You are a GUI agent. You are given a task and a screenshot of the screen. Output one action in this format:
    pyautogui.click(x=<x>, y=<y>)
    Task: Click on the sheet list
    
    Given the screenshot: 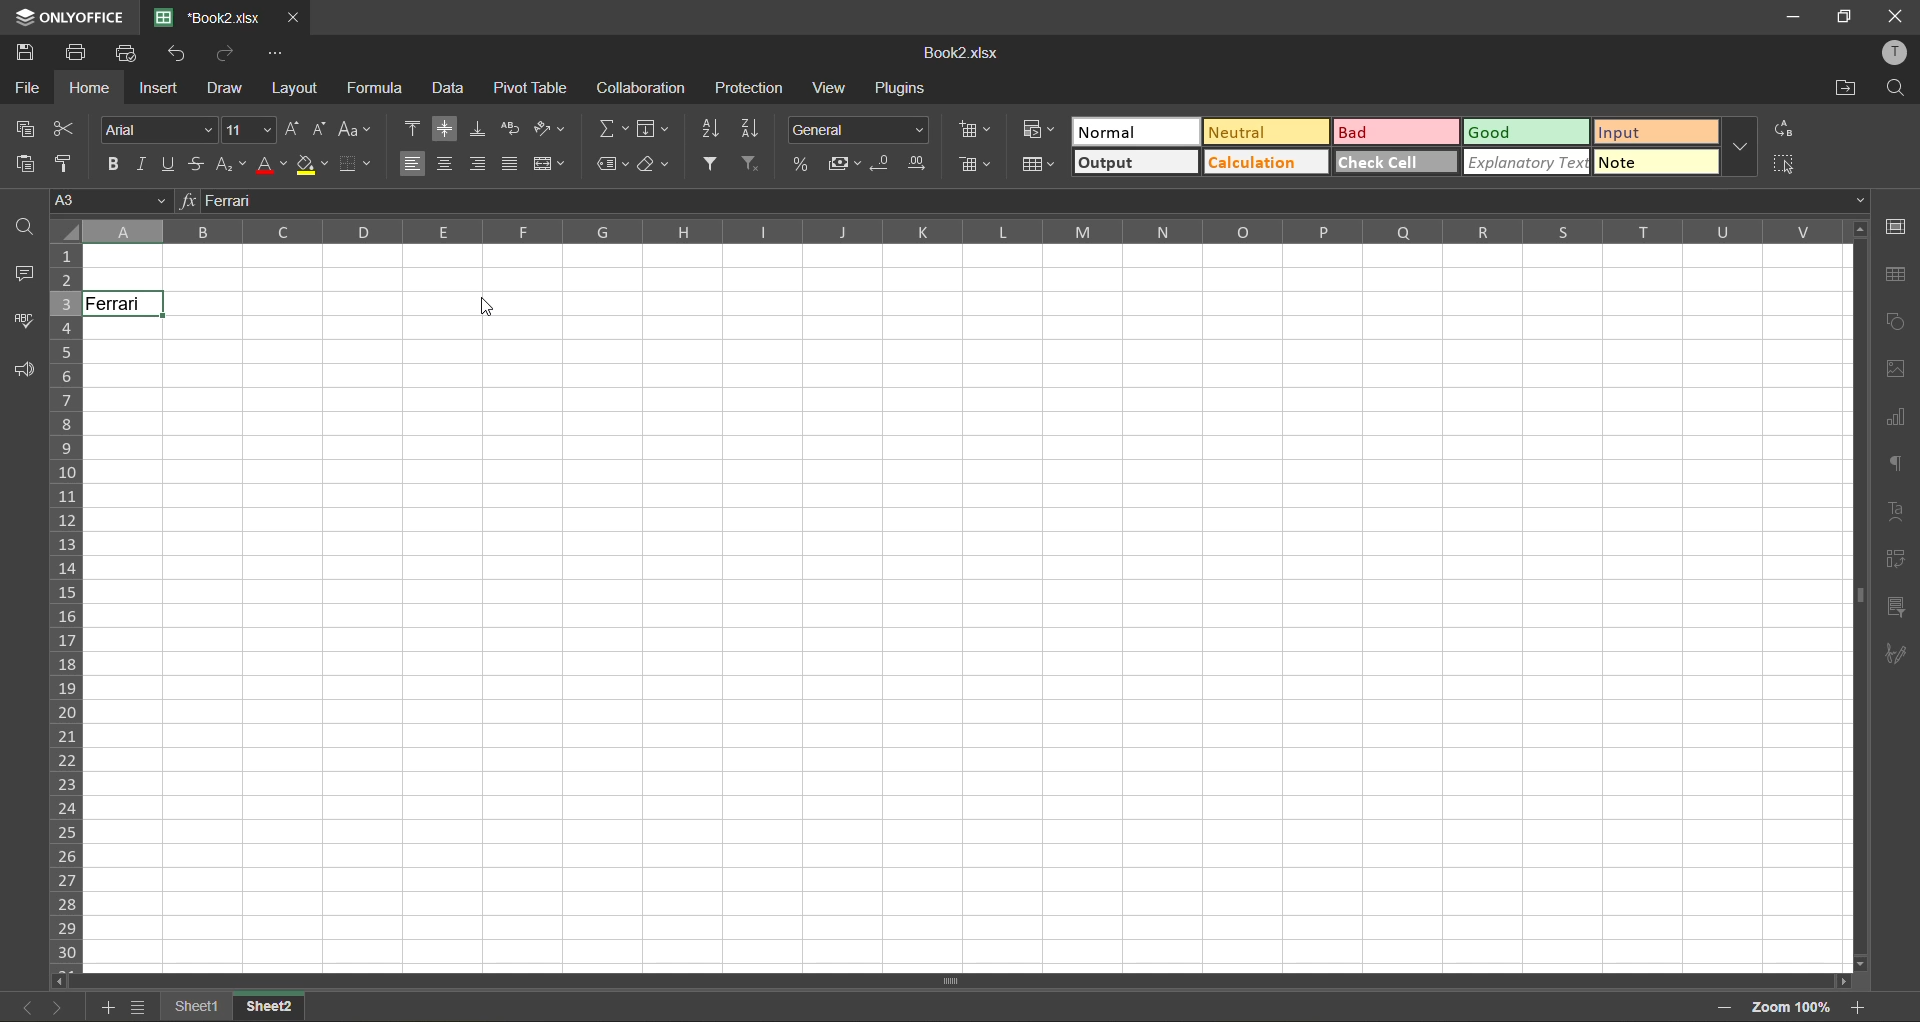 What is the action you would take?
    pyautogui.click(x=137, y=1007)
    